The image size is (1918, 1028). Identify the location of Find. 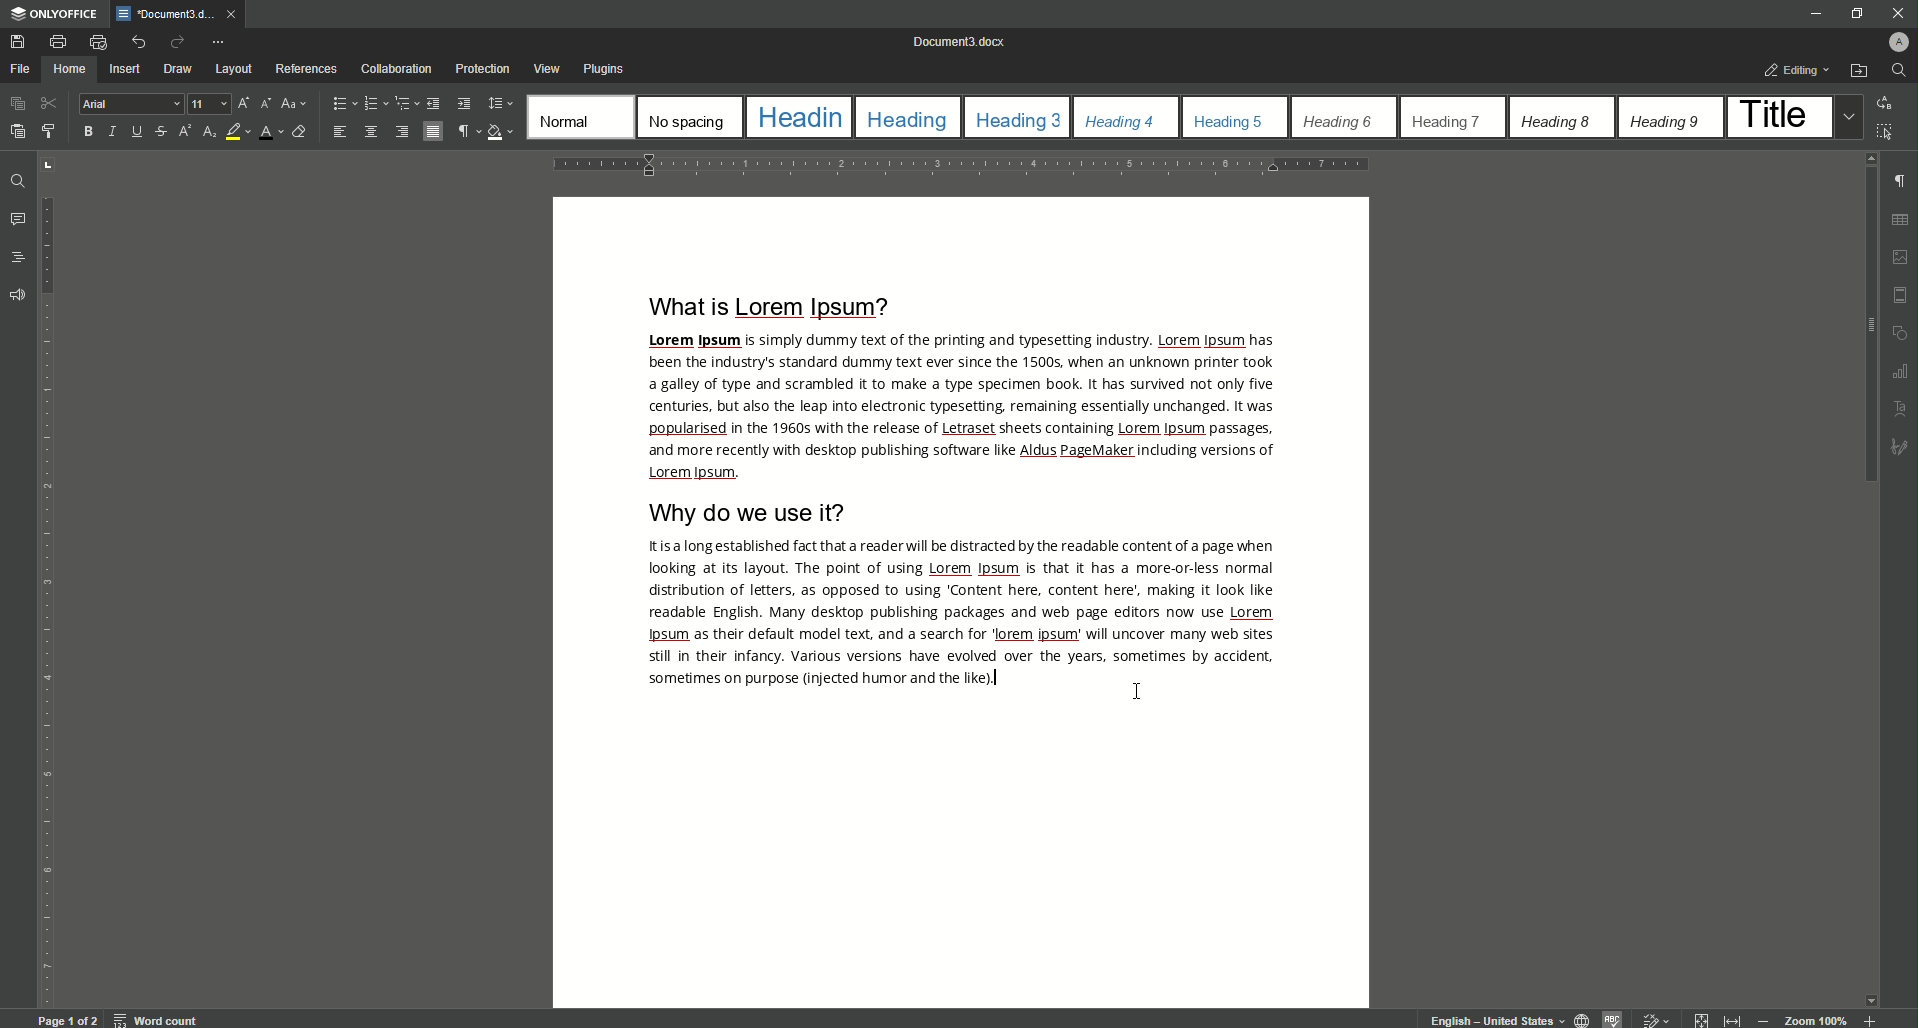
(1897, 70).